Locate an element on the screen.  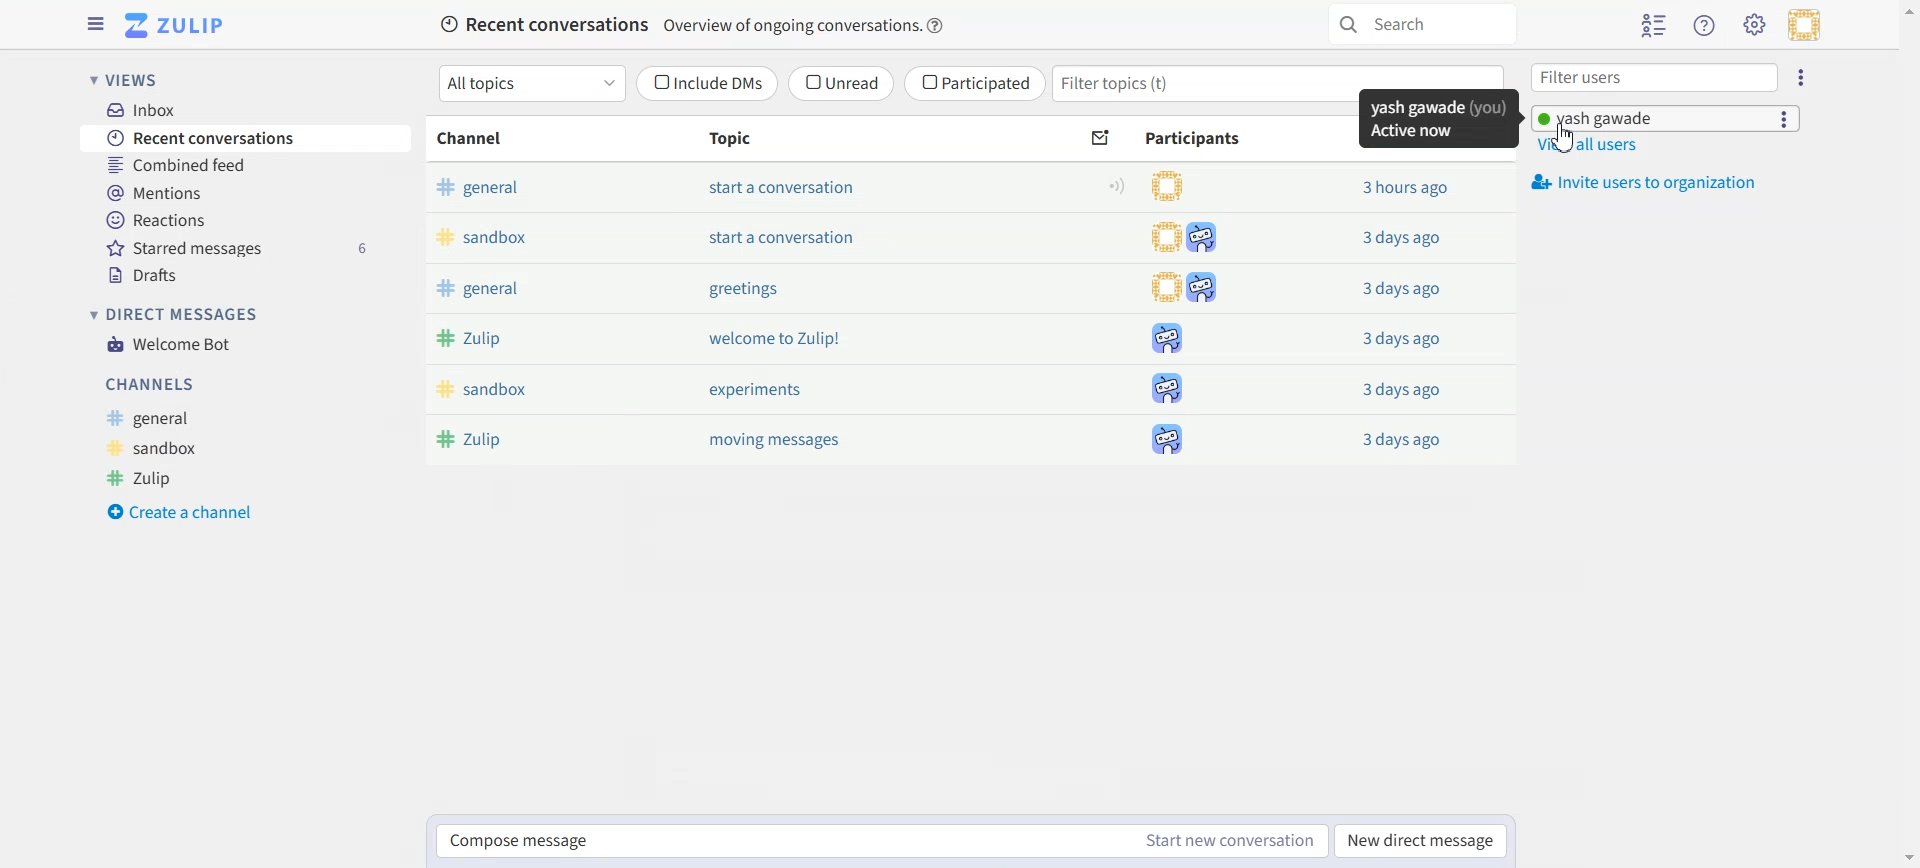
sandbox is located at coordinates (491, 387).